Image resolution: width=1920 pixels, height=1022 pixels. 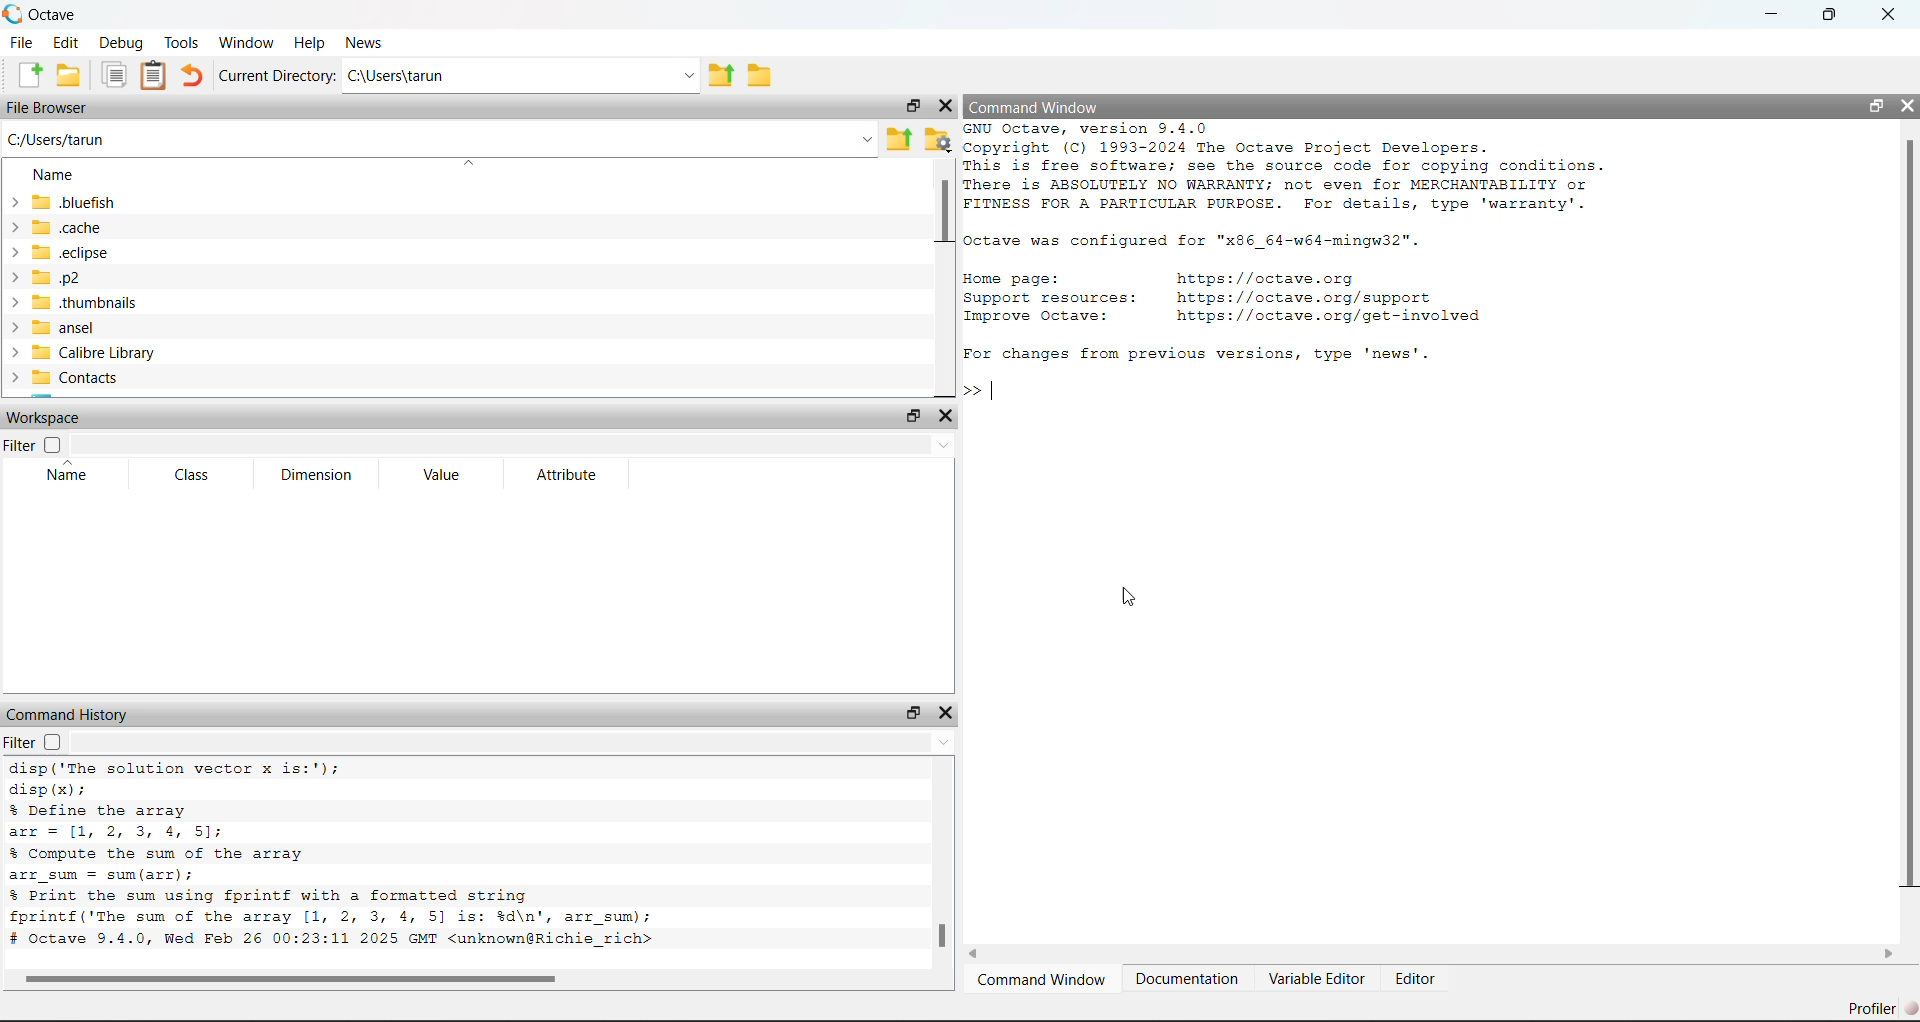 What do you see at coordinates (516, 442) in the screenshot?
I see `drop down` at bounding box center [516, 442].